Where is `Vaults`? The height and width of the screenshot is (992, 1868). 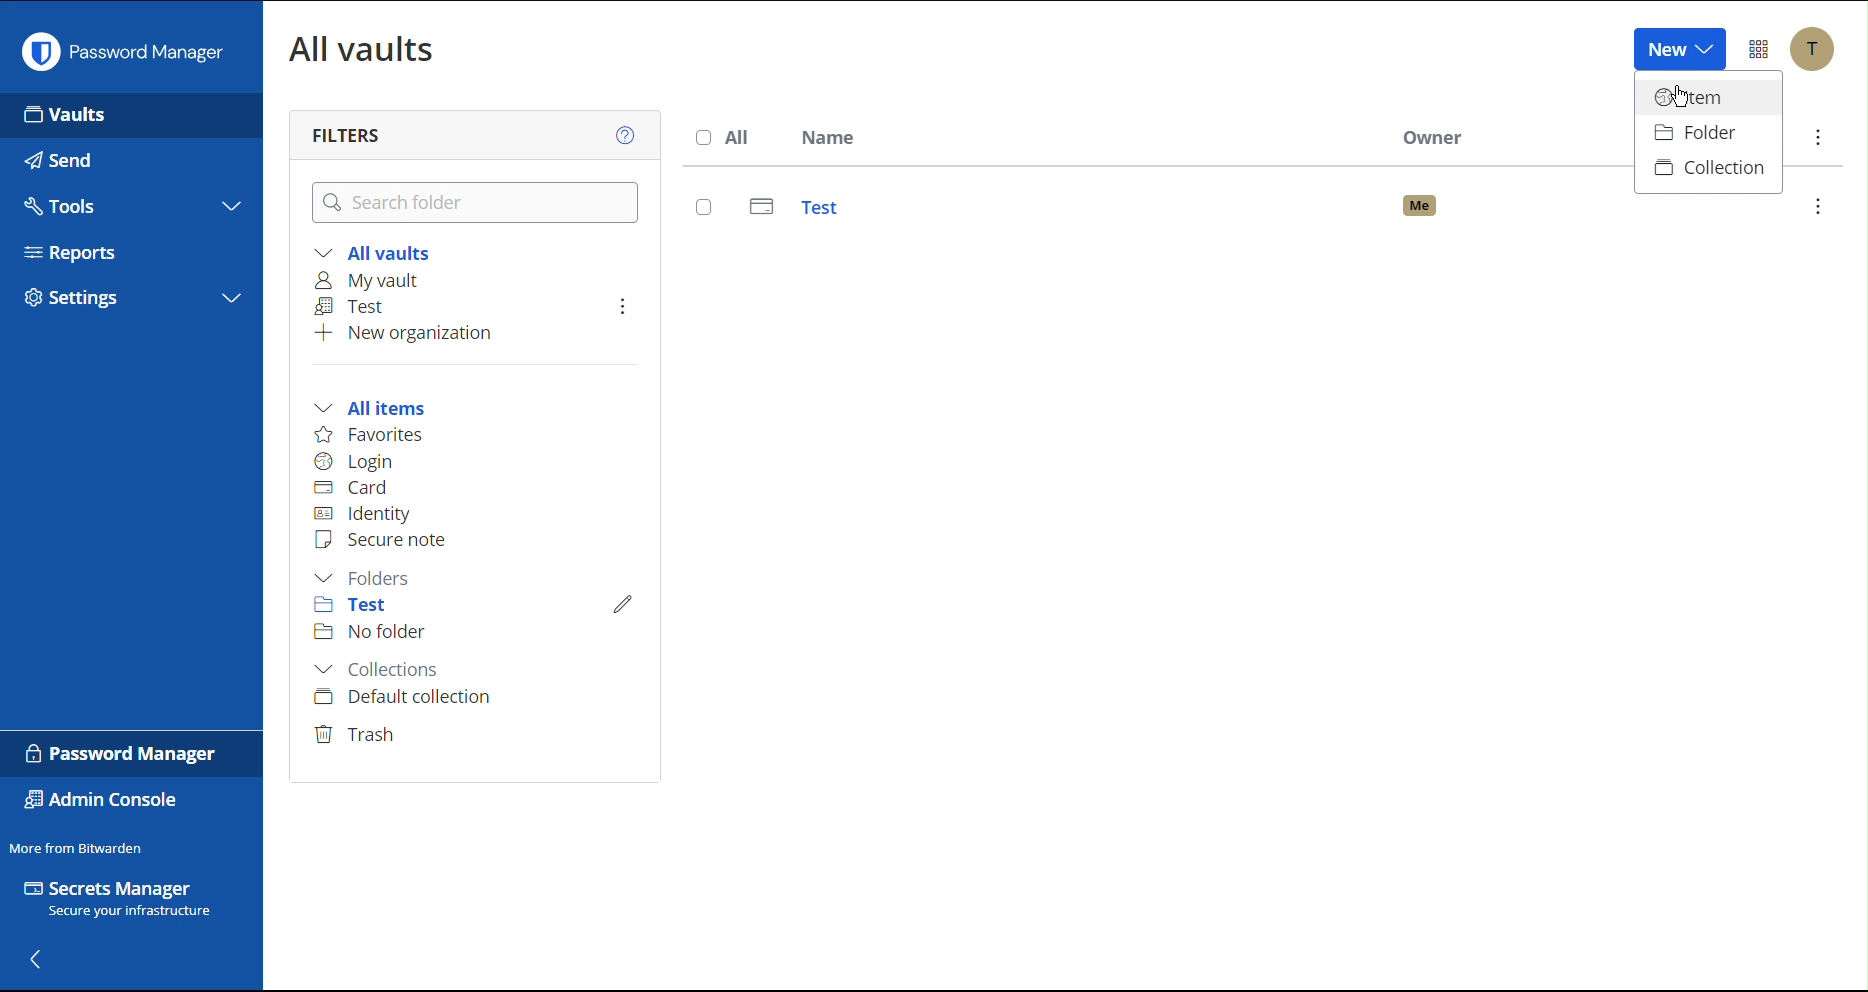
Vaults is located at coordinates (129, 115).